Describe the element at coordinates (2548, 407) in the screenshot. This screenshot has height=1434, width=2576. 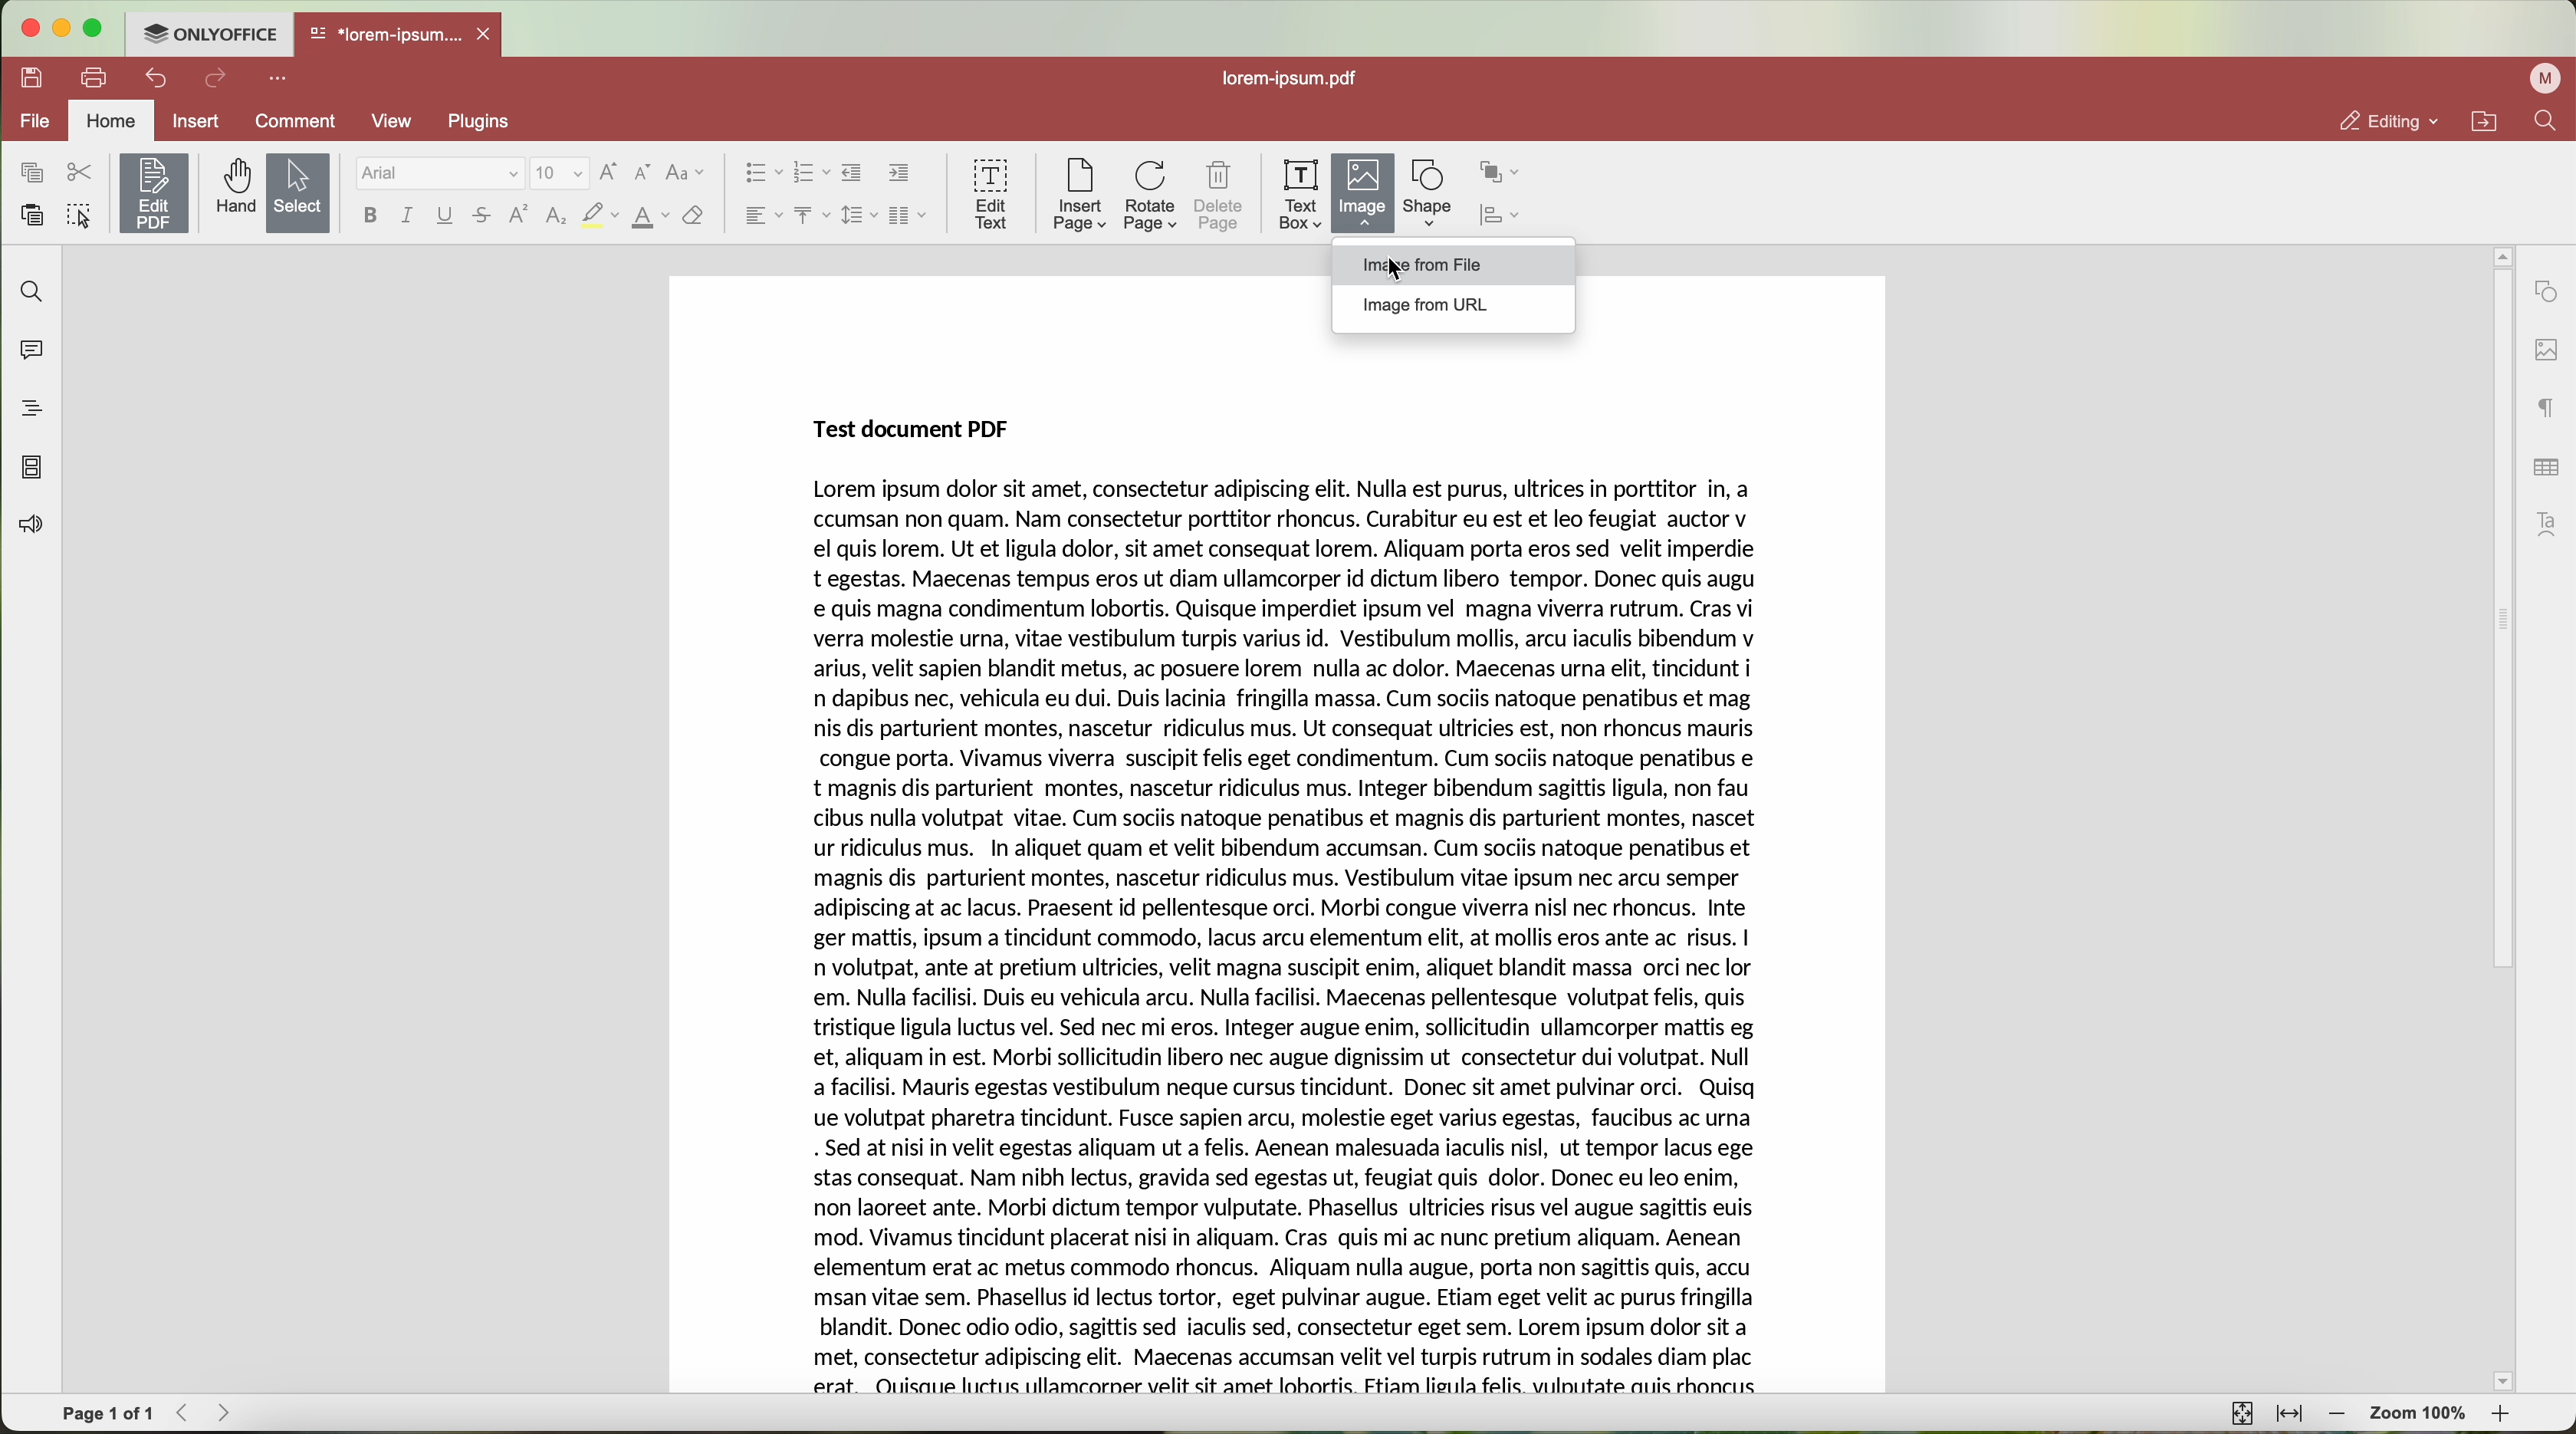
I see `paragraph settings` at that location.